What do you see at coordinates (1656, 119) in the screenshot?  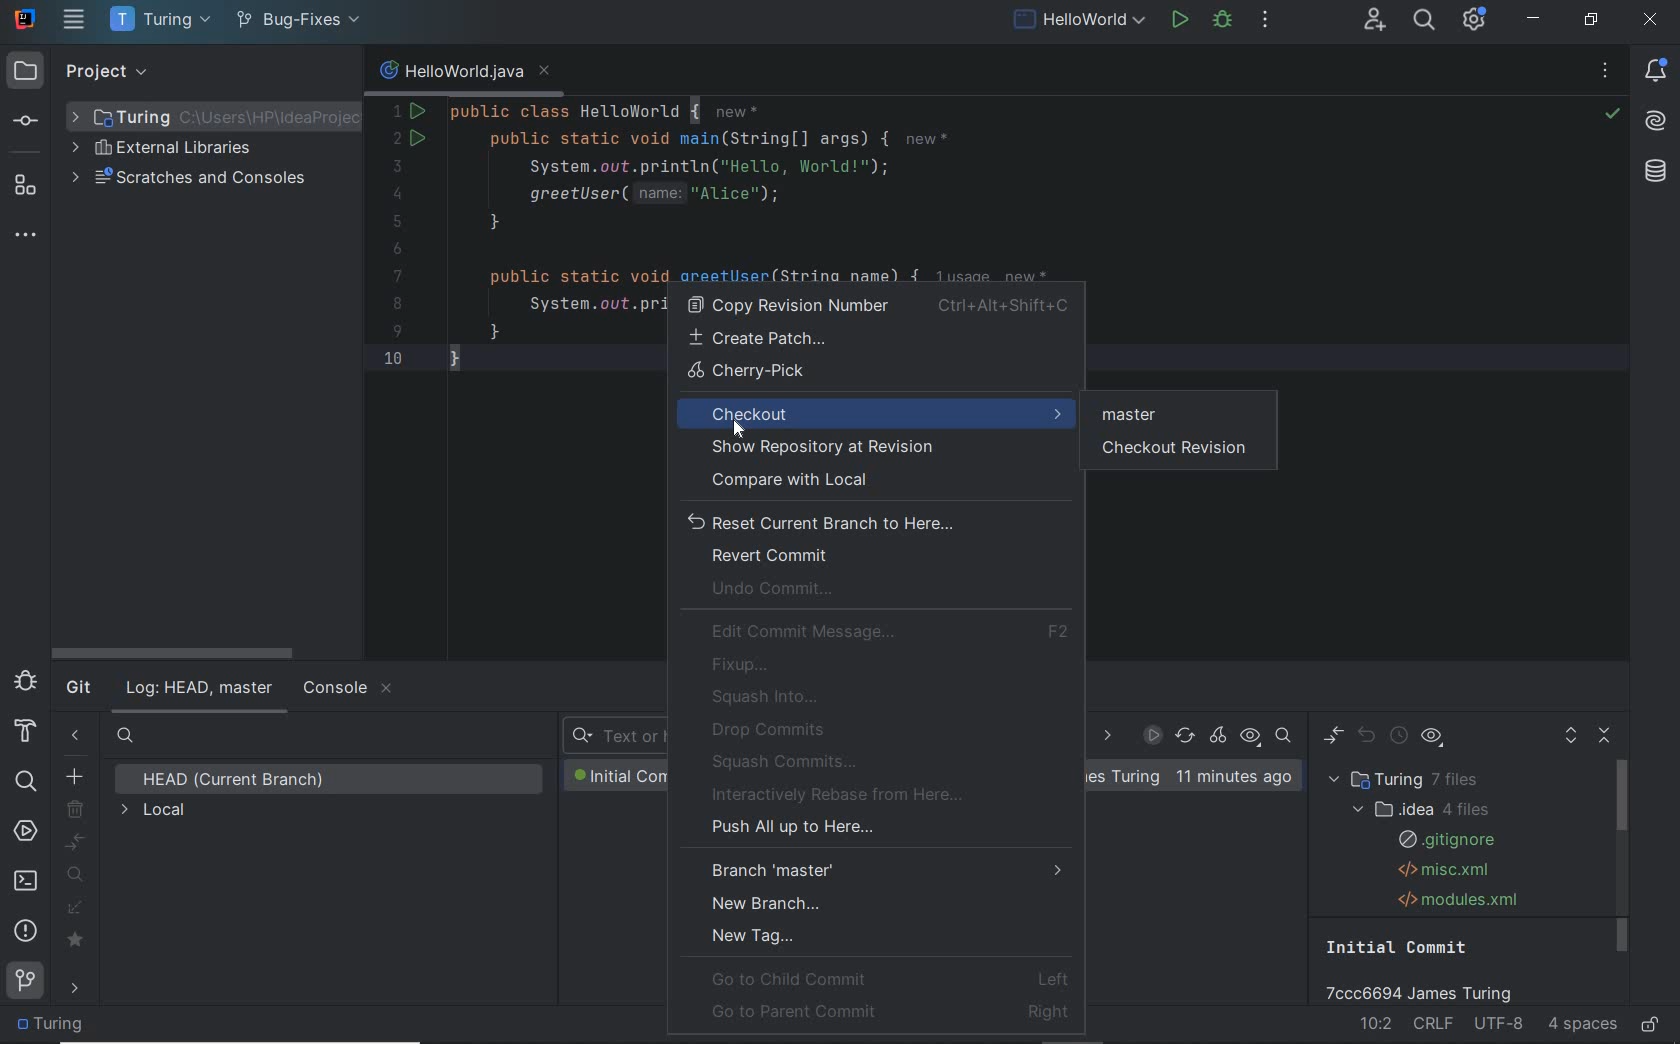 I see `AI Assistant` at bounding box center [1656, 119].